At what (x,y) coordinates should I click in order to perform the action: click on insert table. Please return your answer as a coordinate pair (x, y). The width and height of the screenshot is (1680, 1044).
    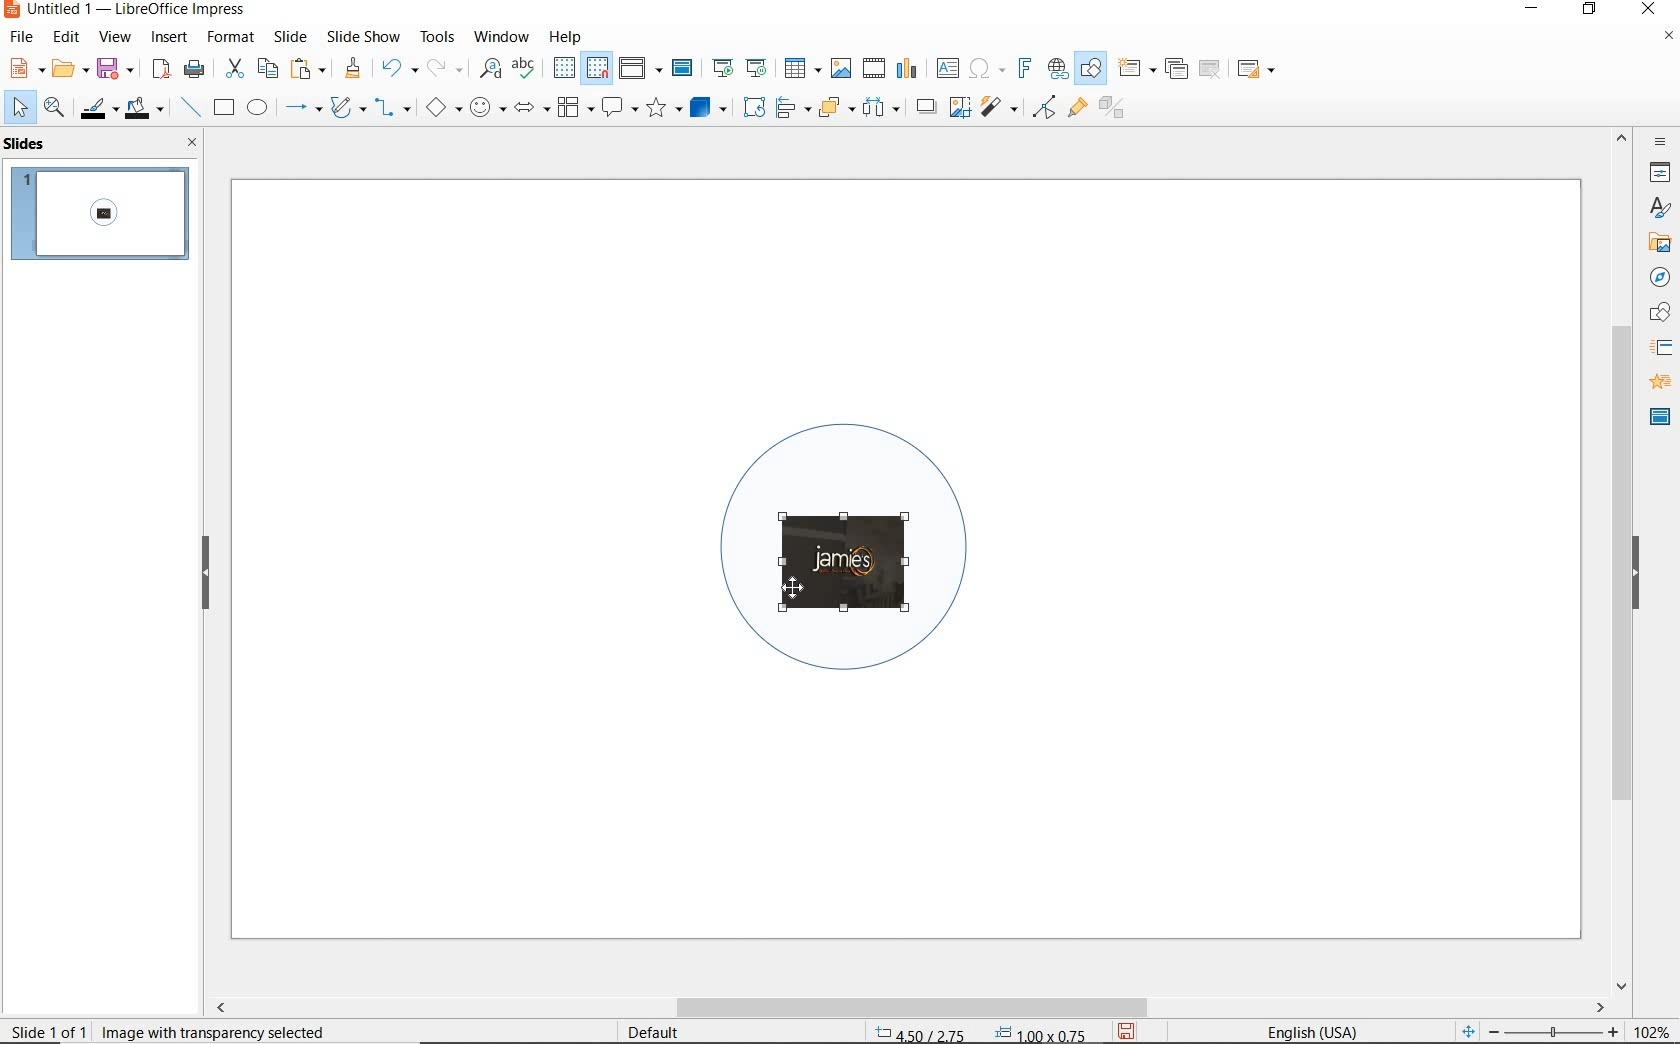
    Looking at the image, I should click on (800, 69).